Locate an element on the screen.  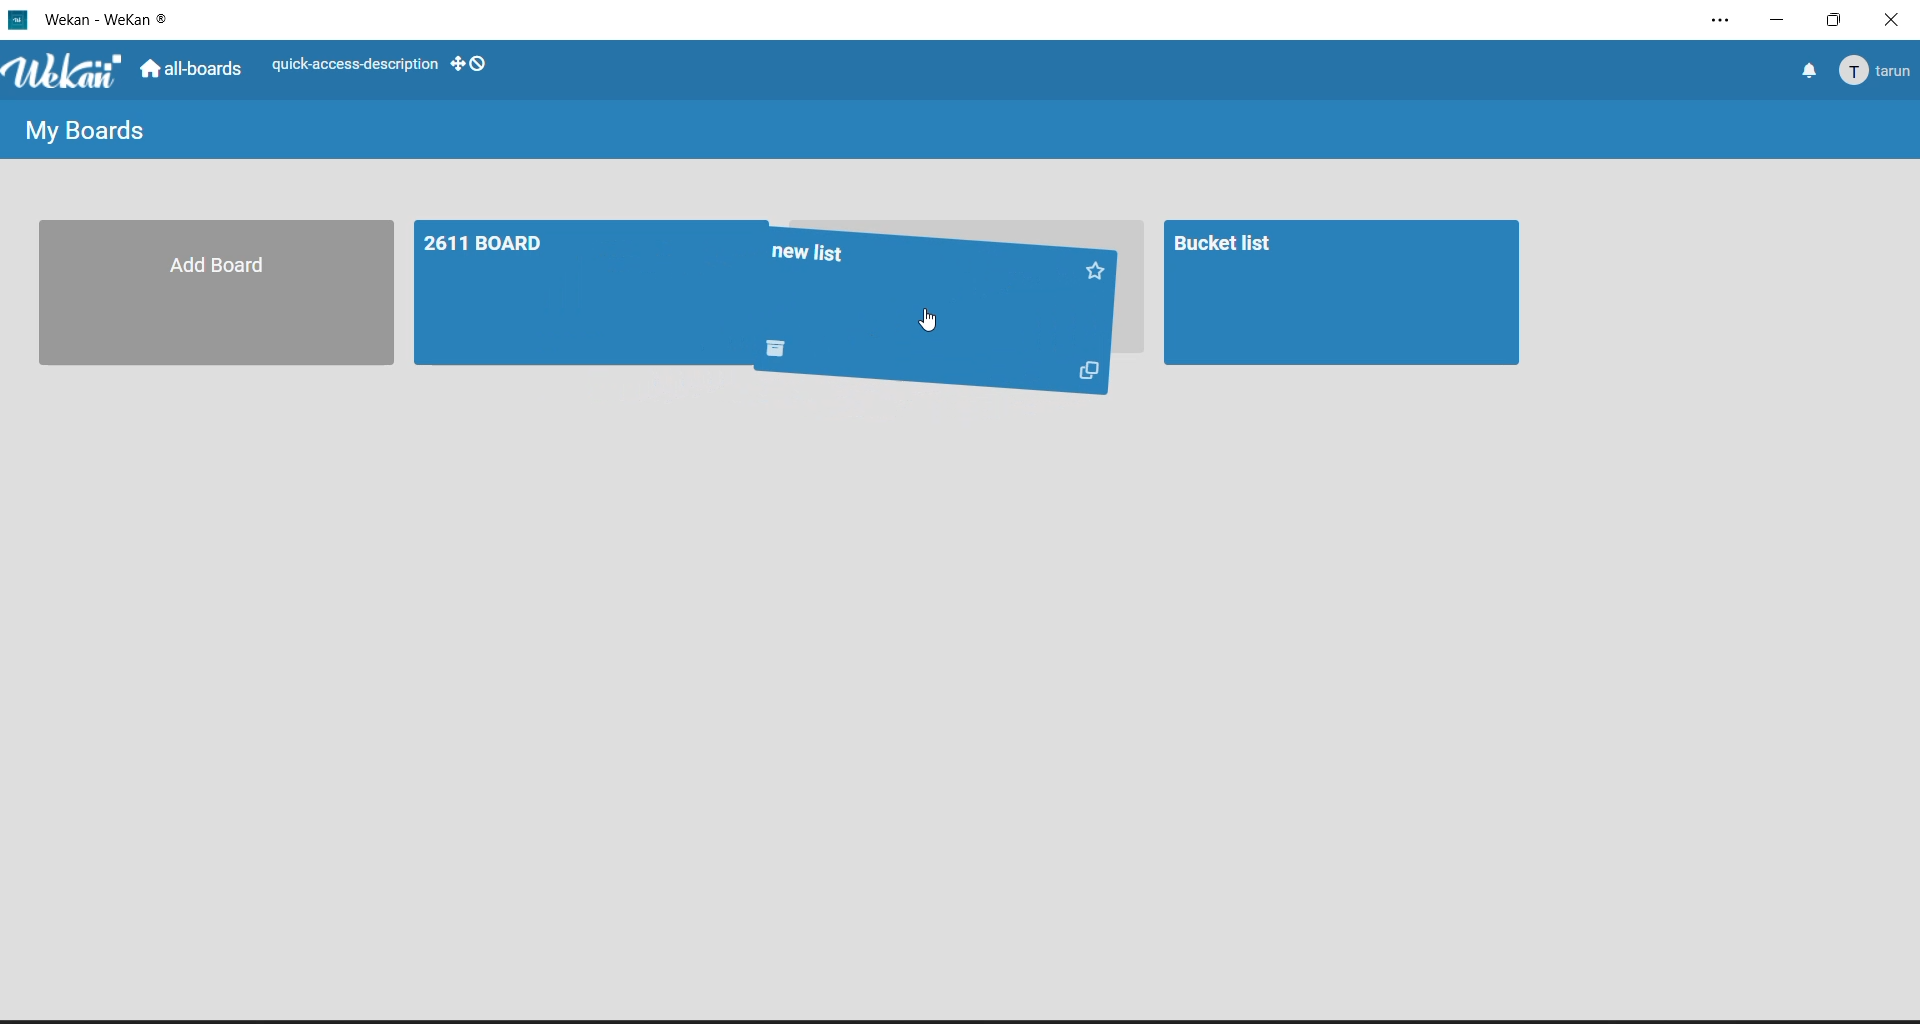
show desktop drag handles is located at coordinates (471, 64).